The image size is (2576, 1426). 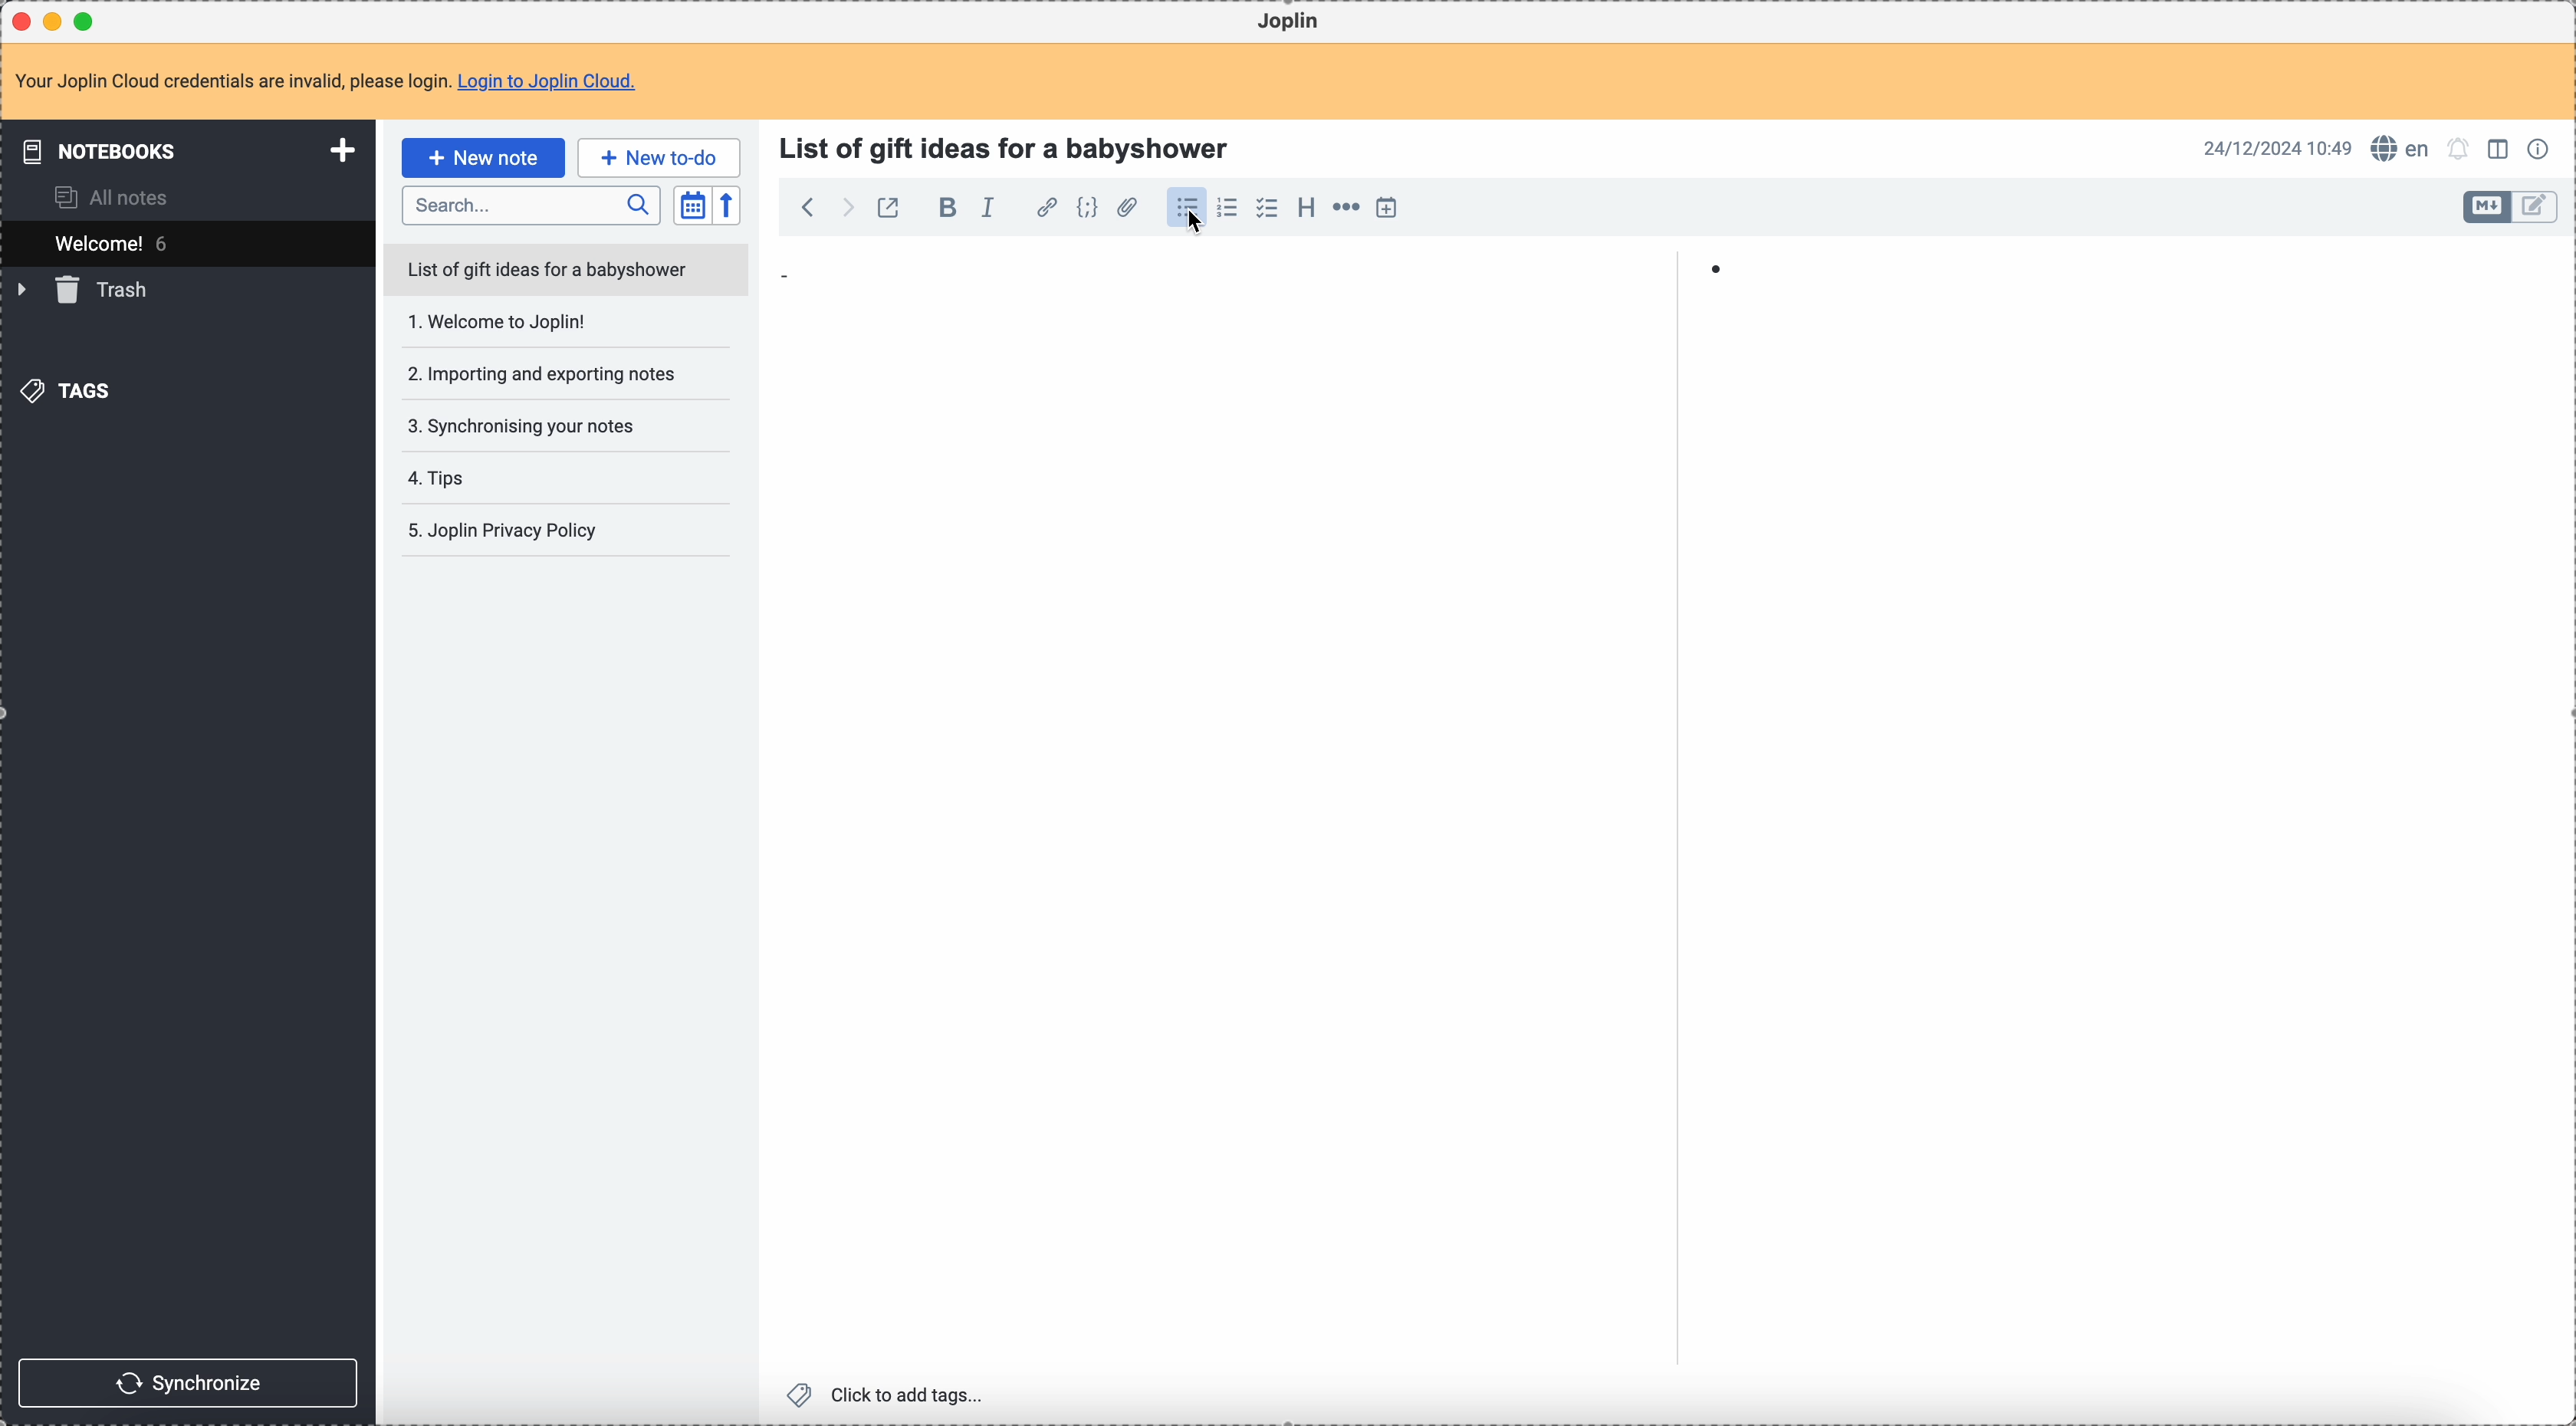 I want to click on click on bulleted list, so click(x=1192, y=209).